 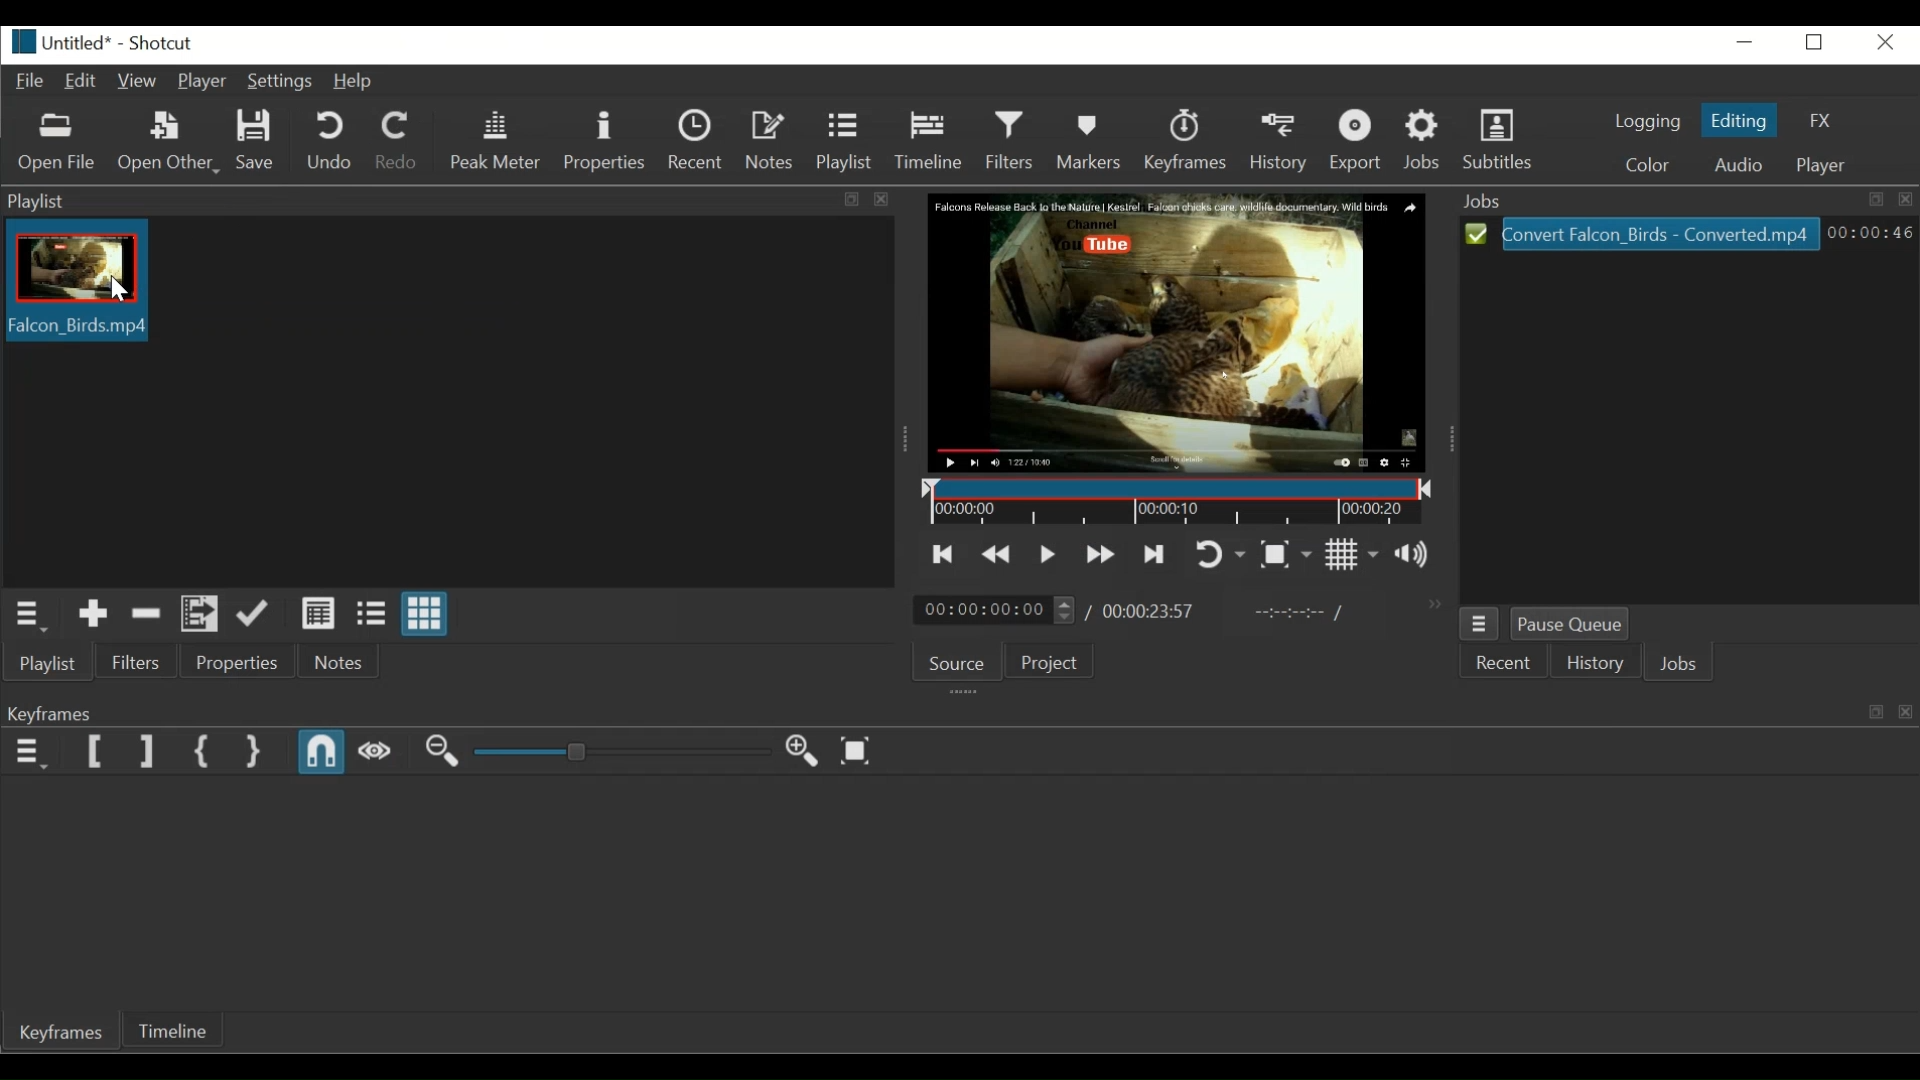 I want to click on View as details, so click(x=319, y=616).